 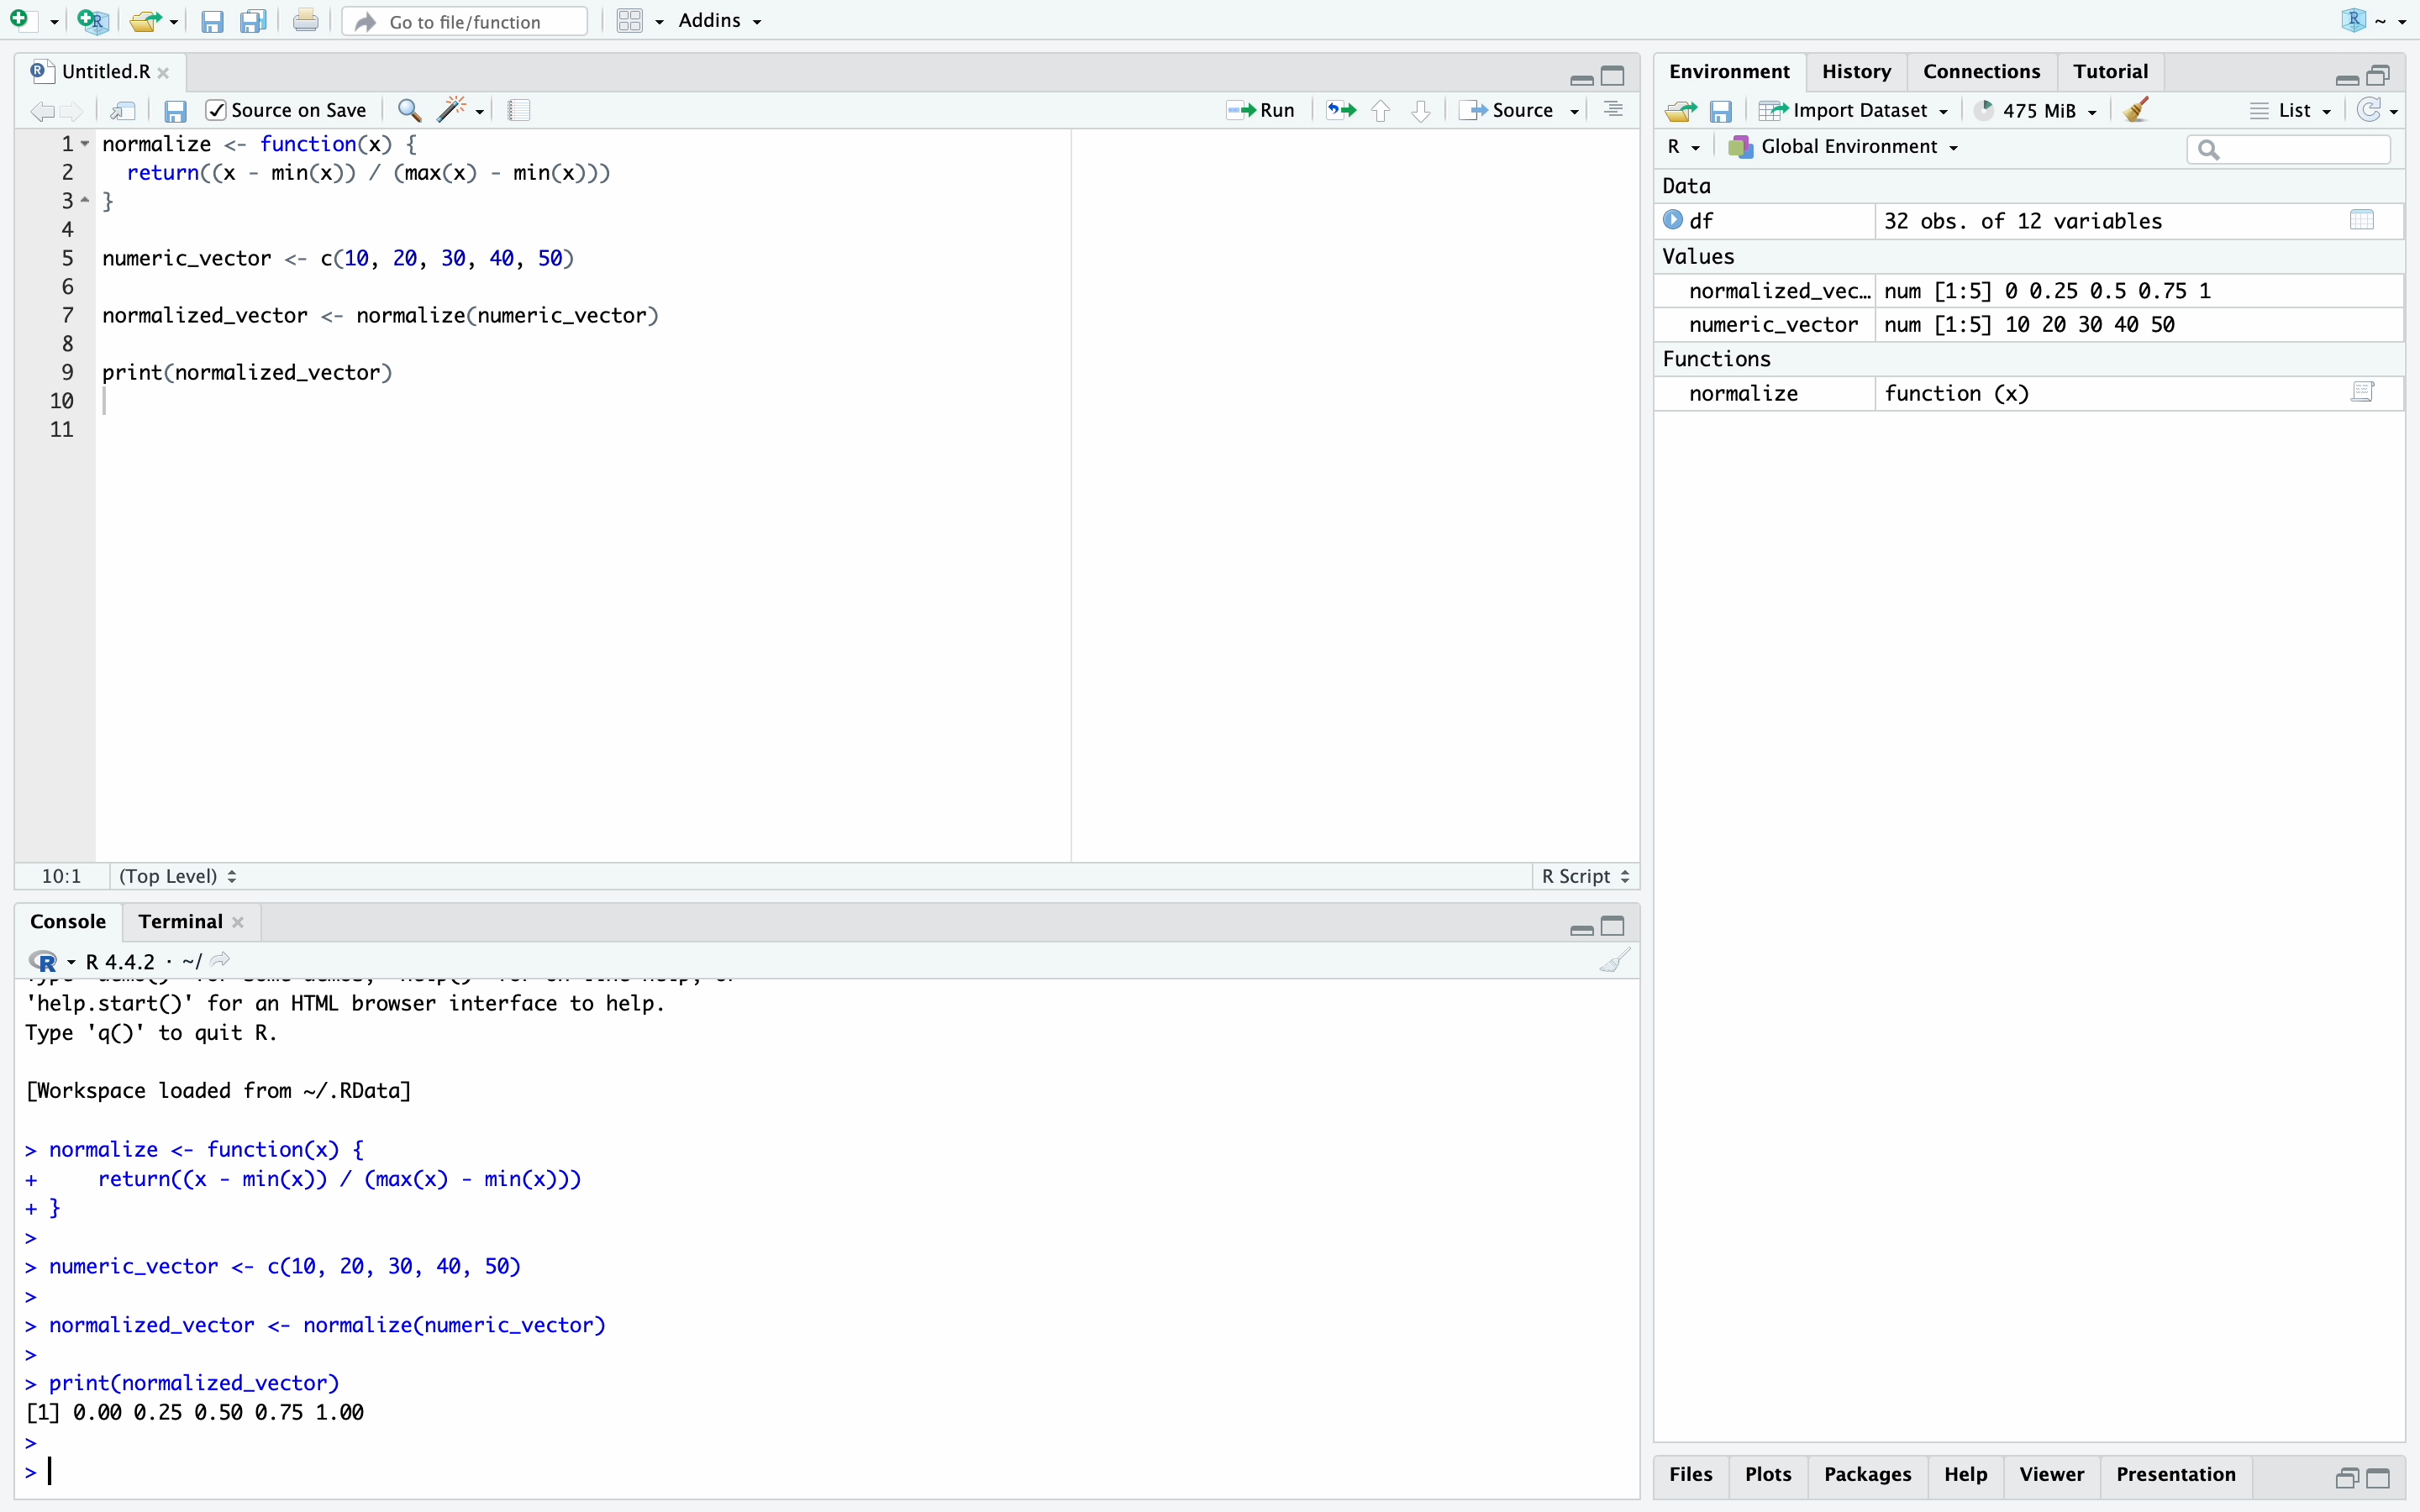 What do you see at coordinates (43, 108) in the screenshot?
I see `Go back to the previous source location (Ctrl + F9)` at bounding box center [43, 108].